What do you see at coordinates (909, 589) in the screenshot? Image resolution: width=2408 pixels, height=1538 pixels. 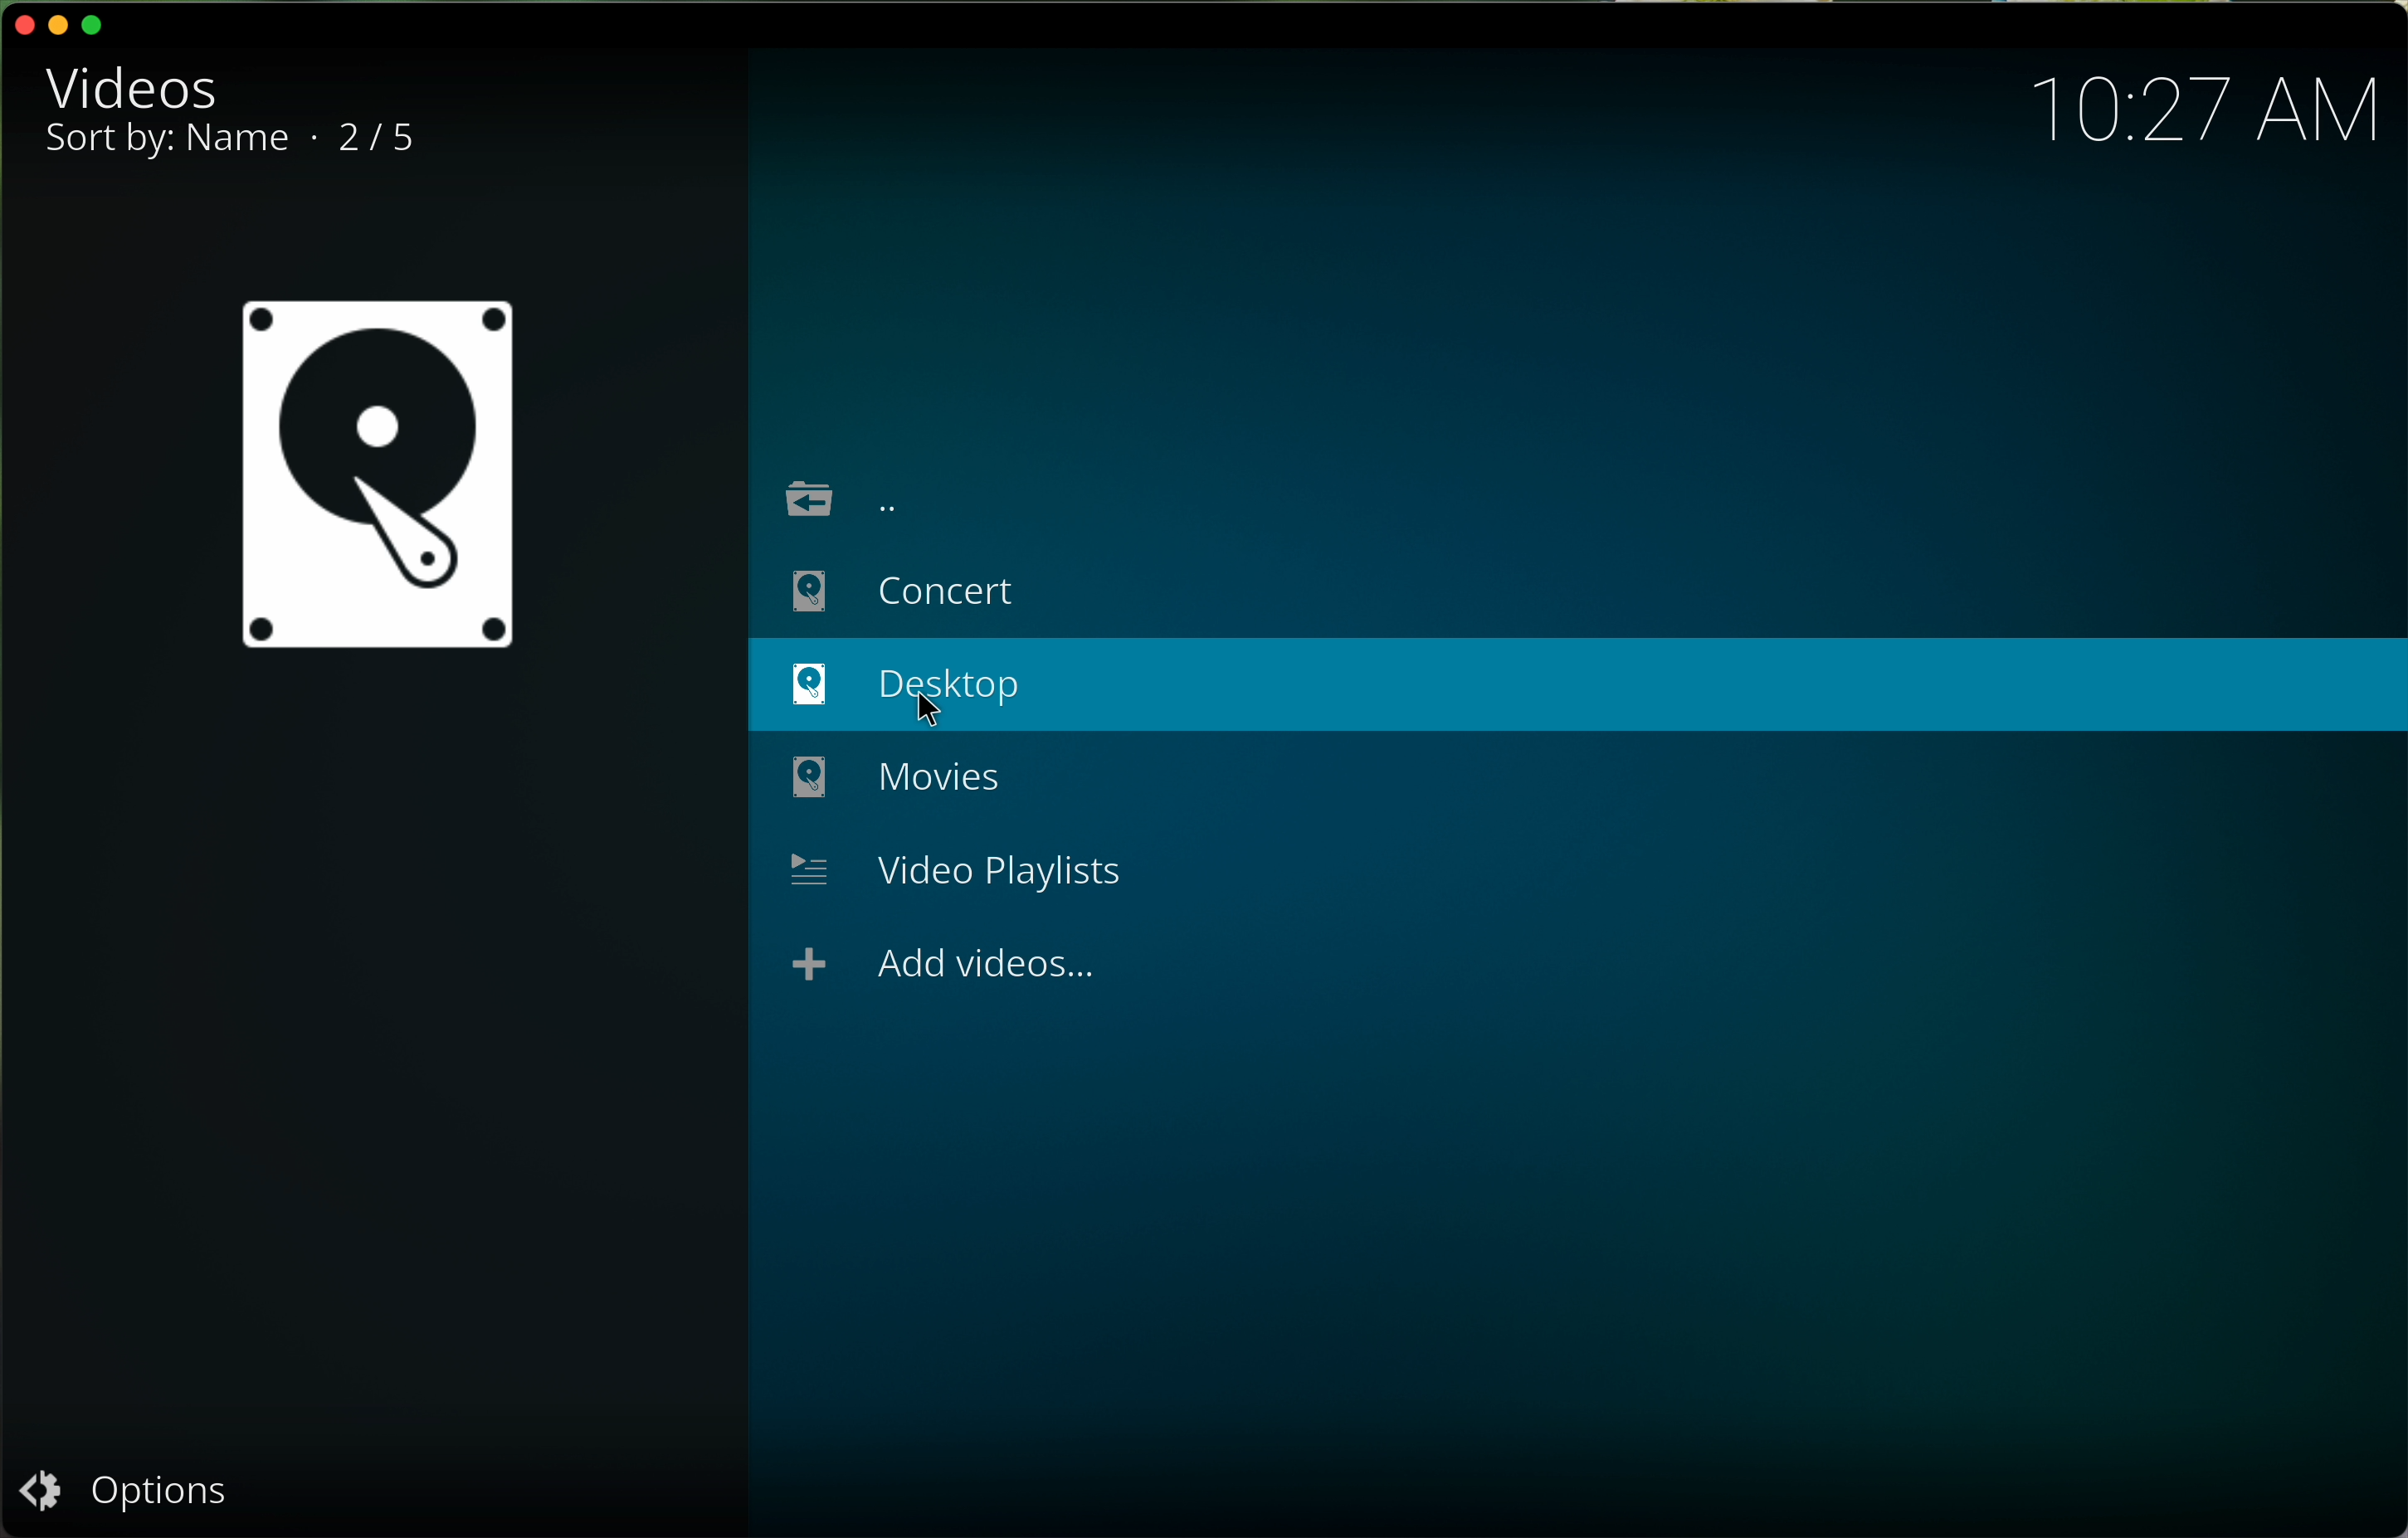 I see `concert file` at bounding box center [909, 589].